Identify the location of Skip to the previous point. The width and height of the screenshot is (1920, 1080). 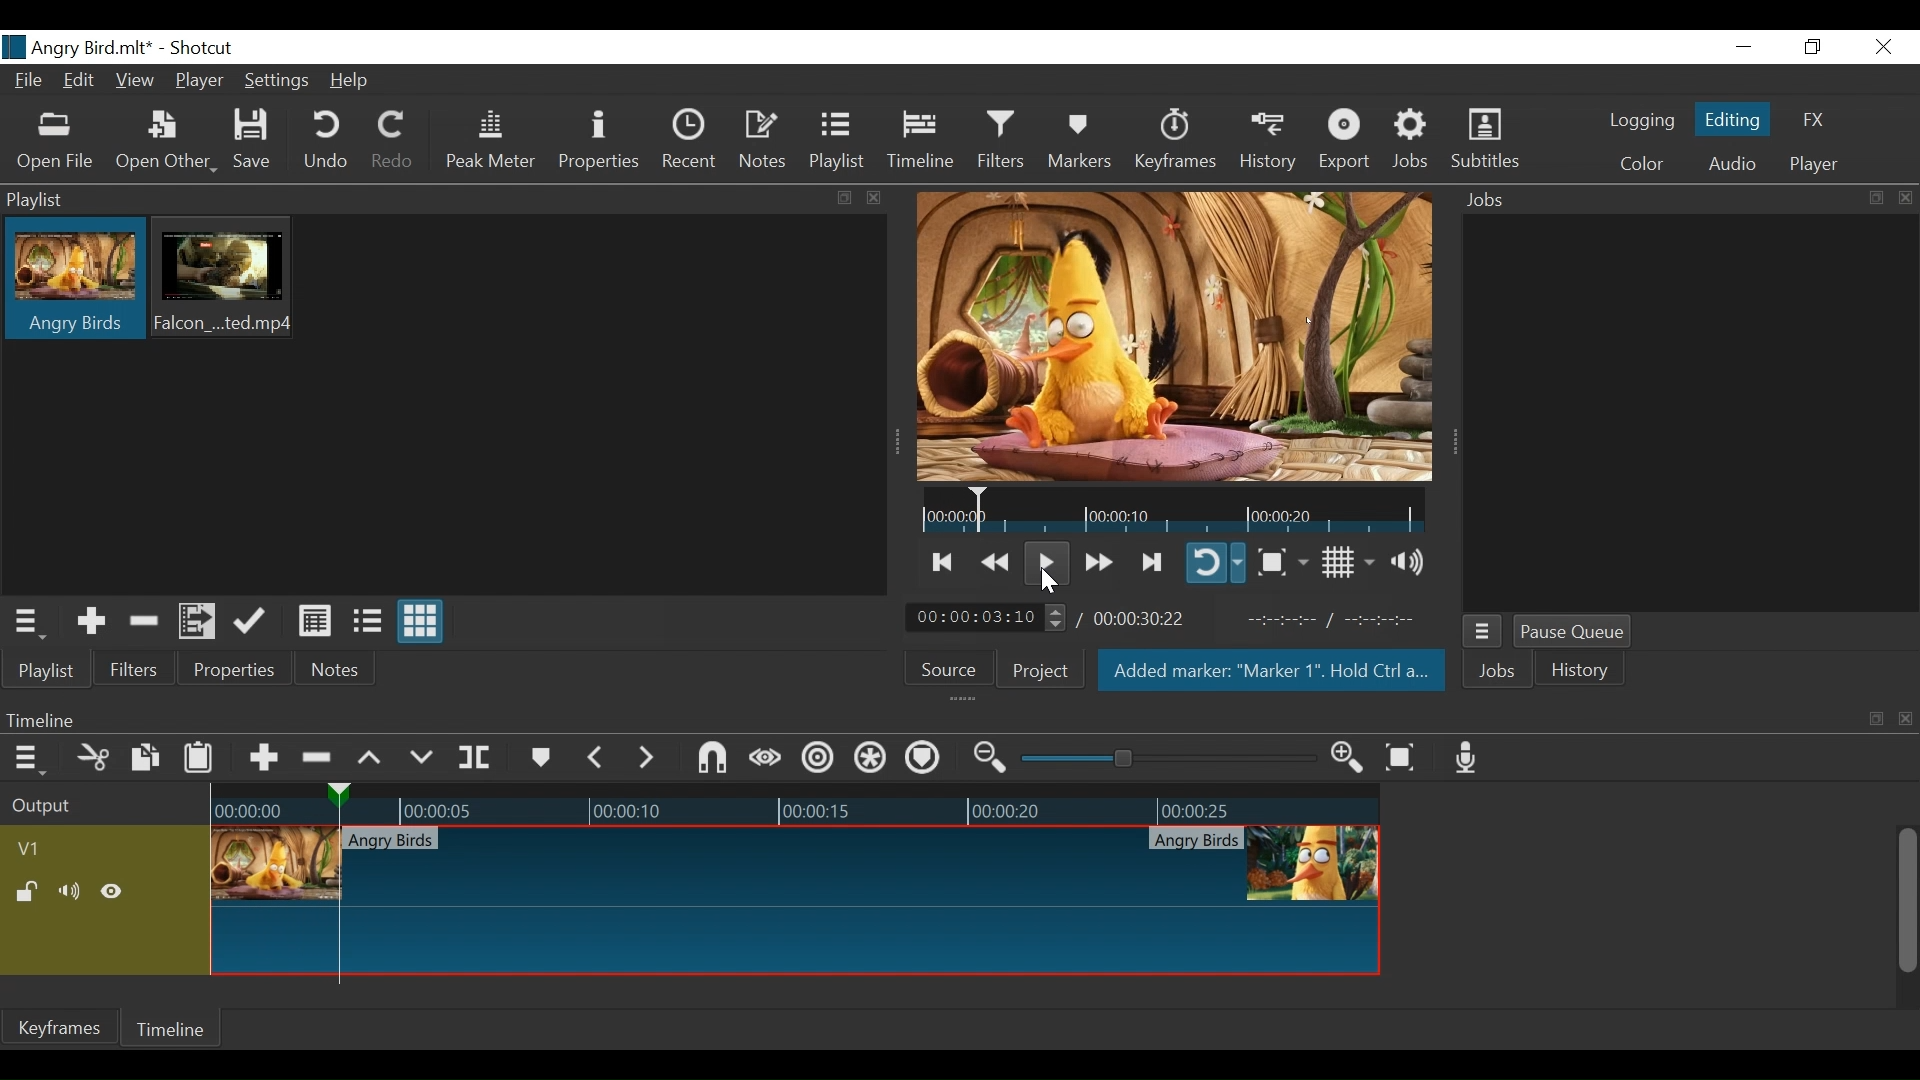
(943, 561).